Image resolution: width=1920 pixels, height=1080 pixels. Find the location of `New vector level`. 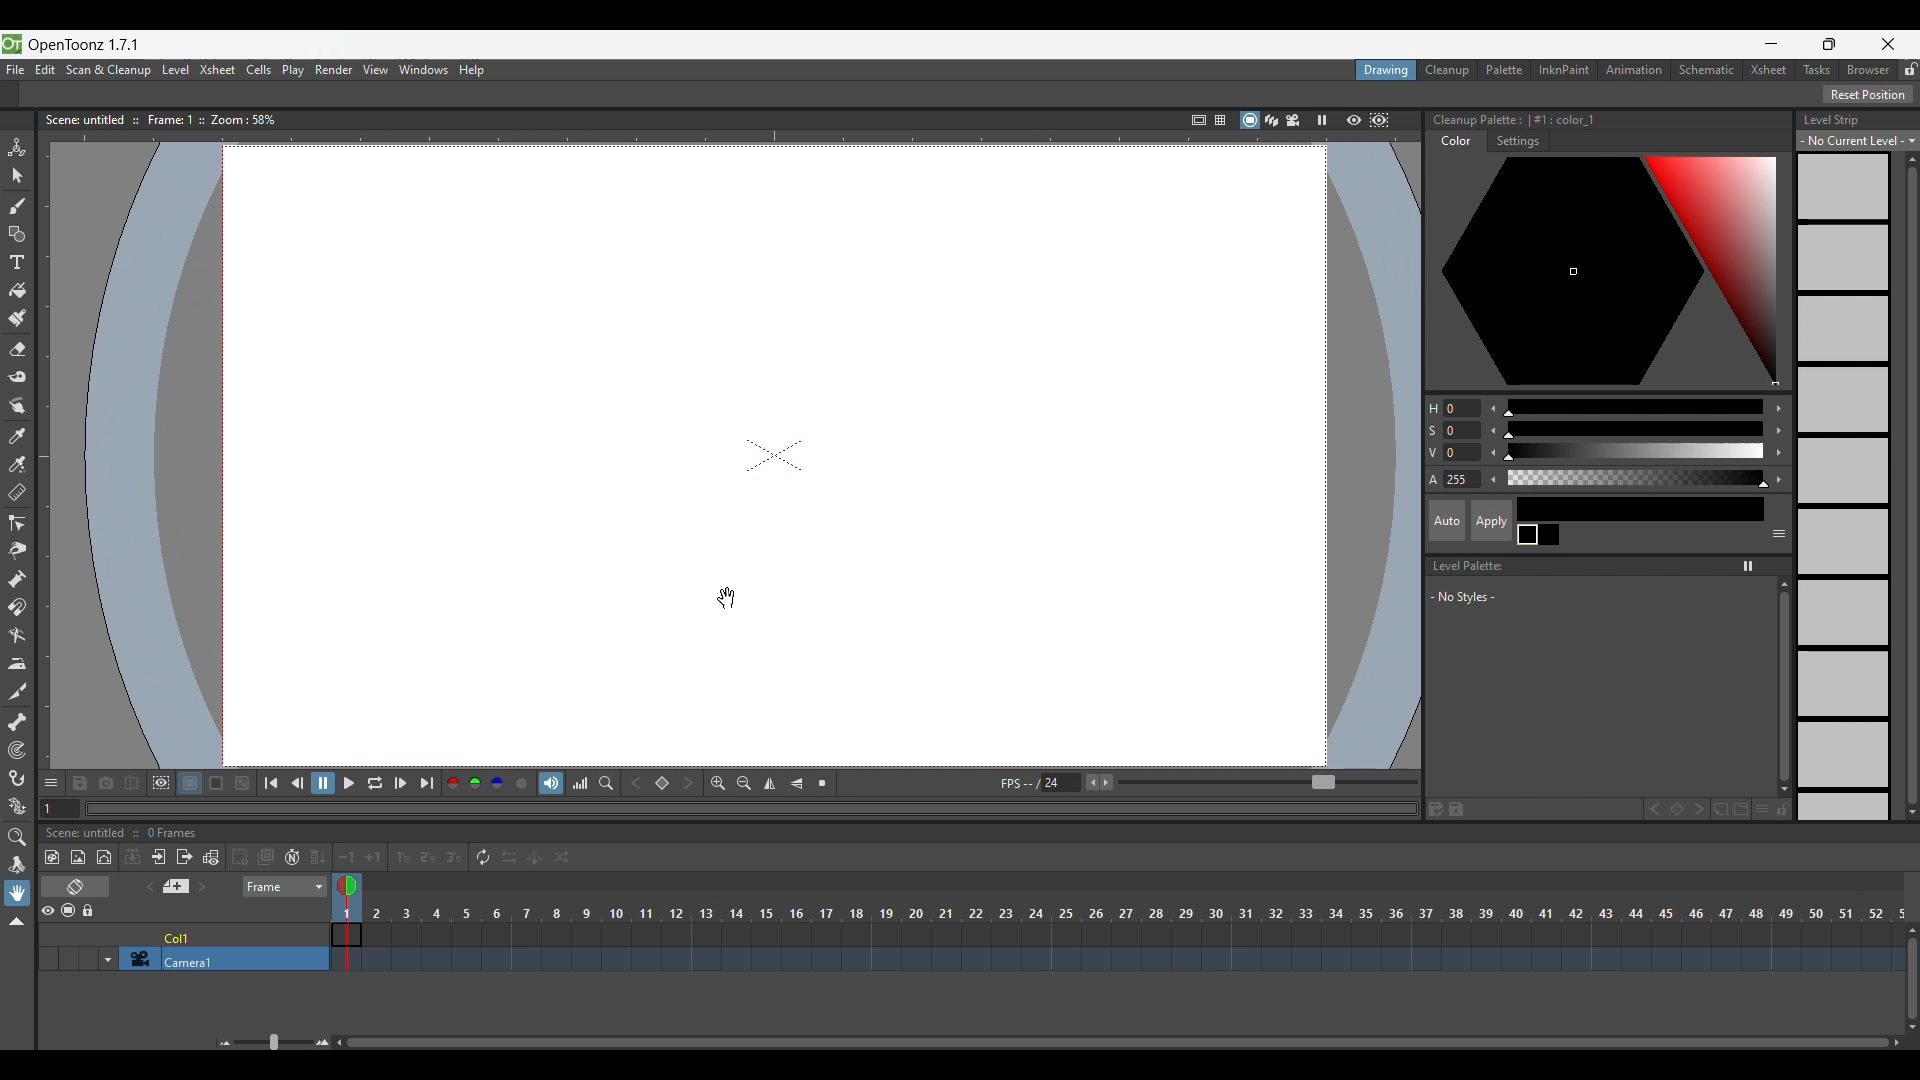

New vector level is located at coordinates (104, 857).